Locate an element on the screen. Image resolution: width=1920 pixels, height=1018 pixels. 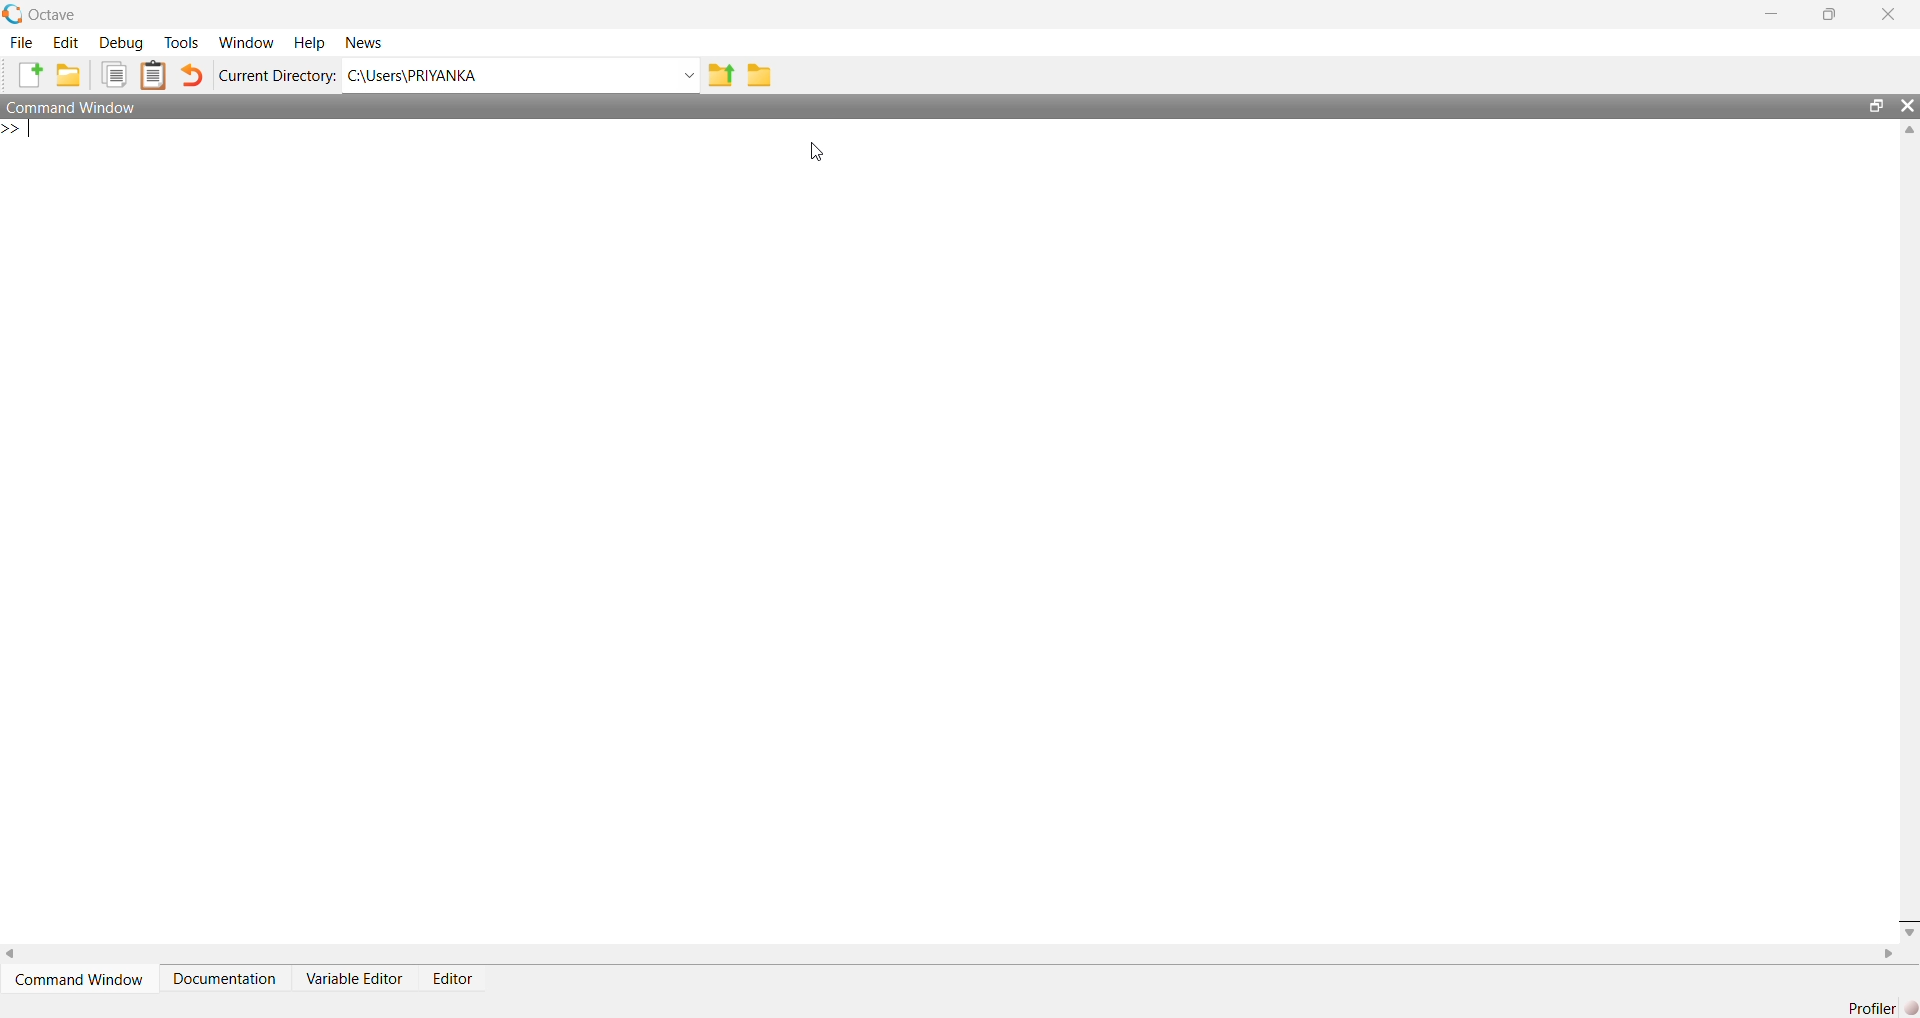
Octave is located at coordinates (53, 14).